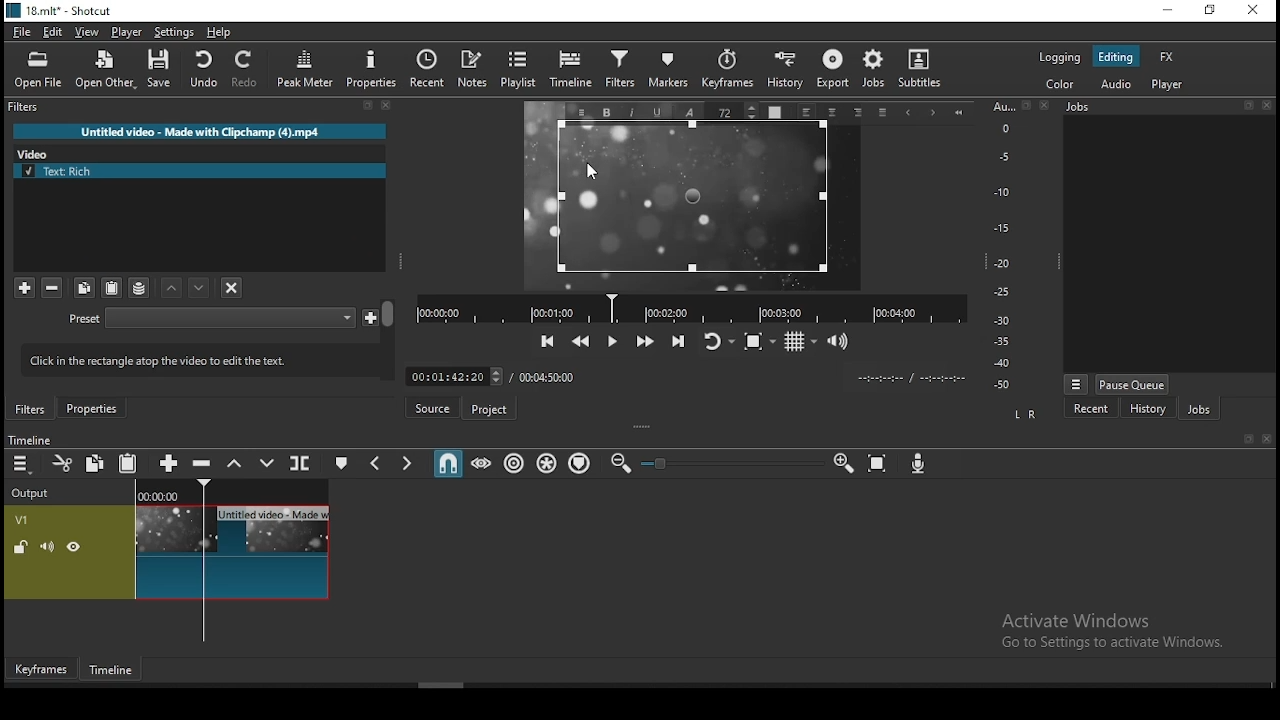 This screenshot has width=1280, height=720. Describe the element at coordinates (389, 339) in the screenshot. I see `Scroll Bar` at that location.